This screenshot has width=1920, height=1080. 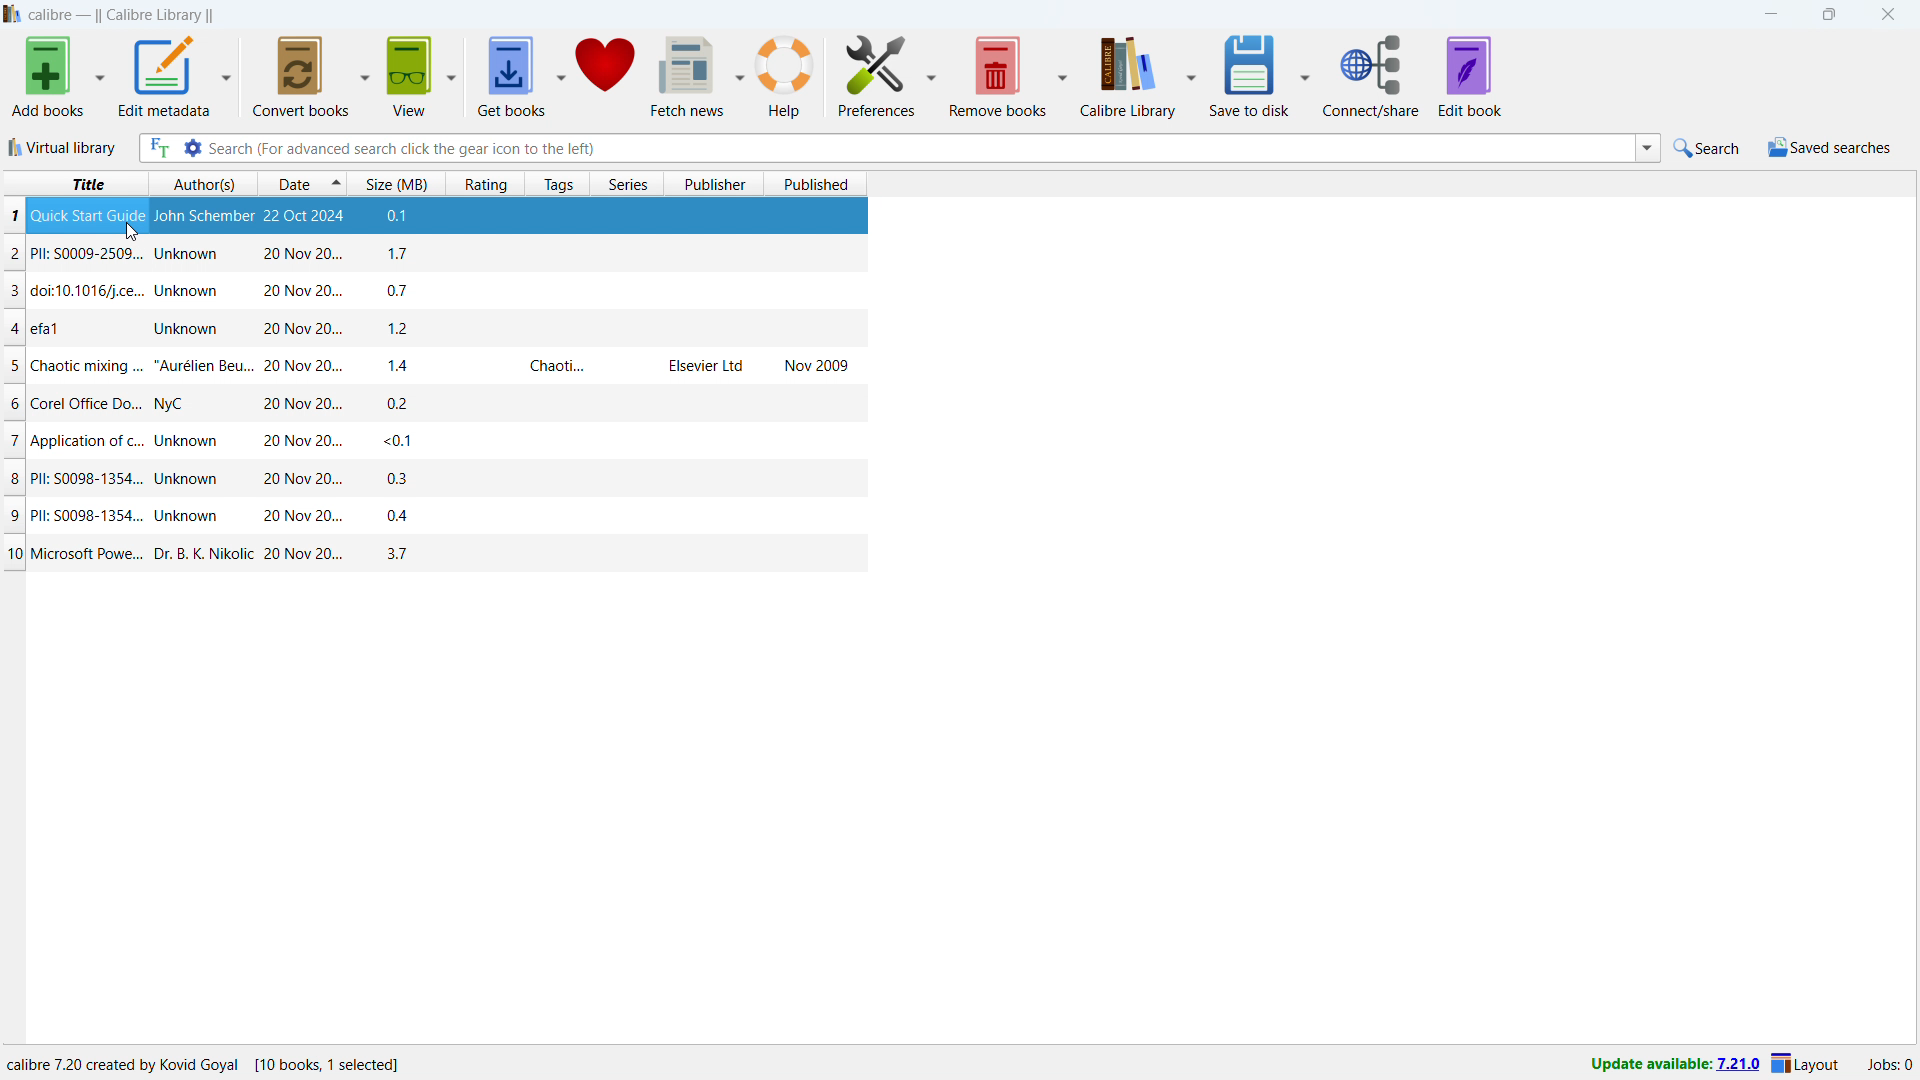 What do you see at coordinates (76, 182) in the screenshot?
I see `sort by title` at bounding box center [76, 182].